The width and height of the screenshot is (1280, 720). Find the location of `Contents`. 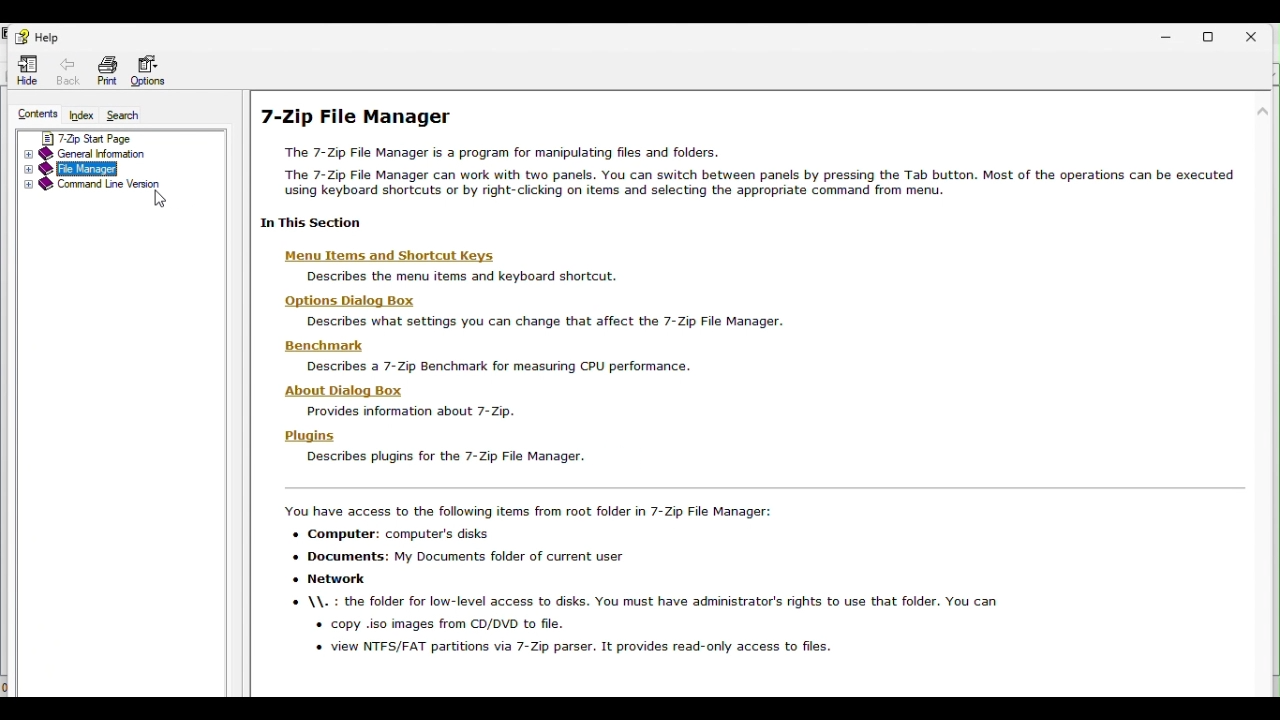

Contents is located at coordinates (32, 115).